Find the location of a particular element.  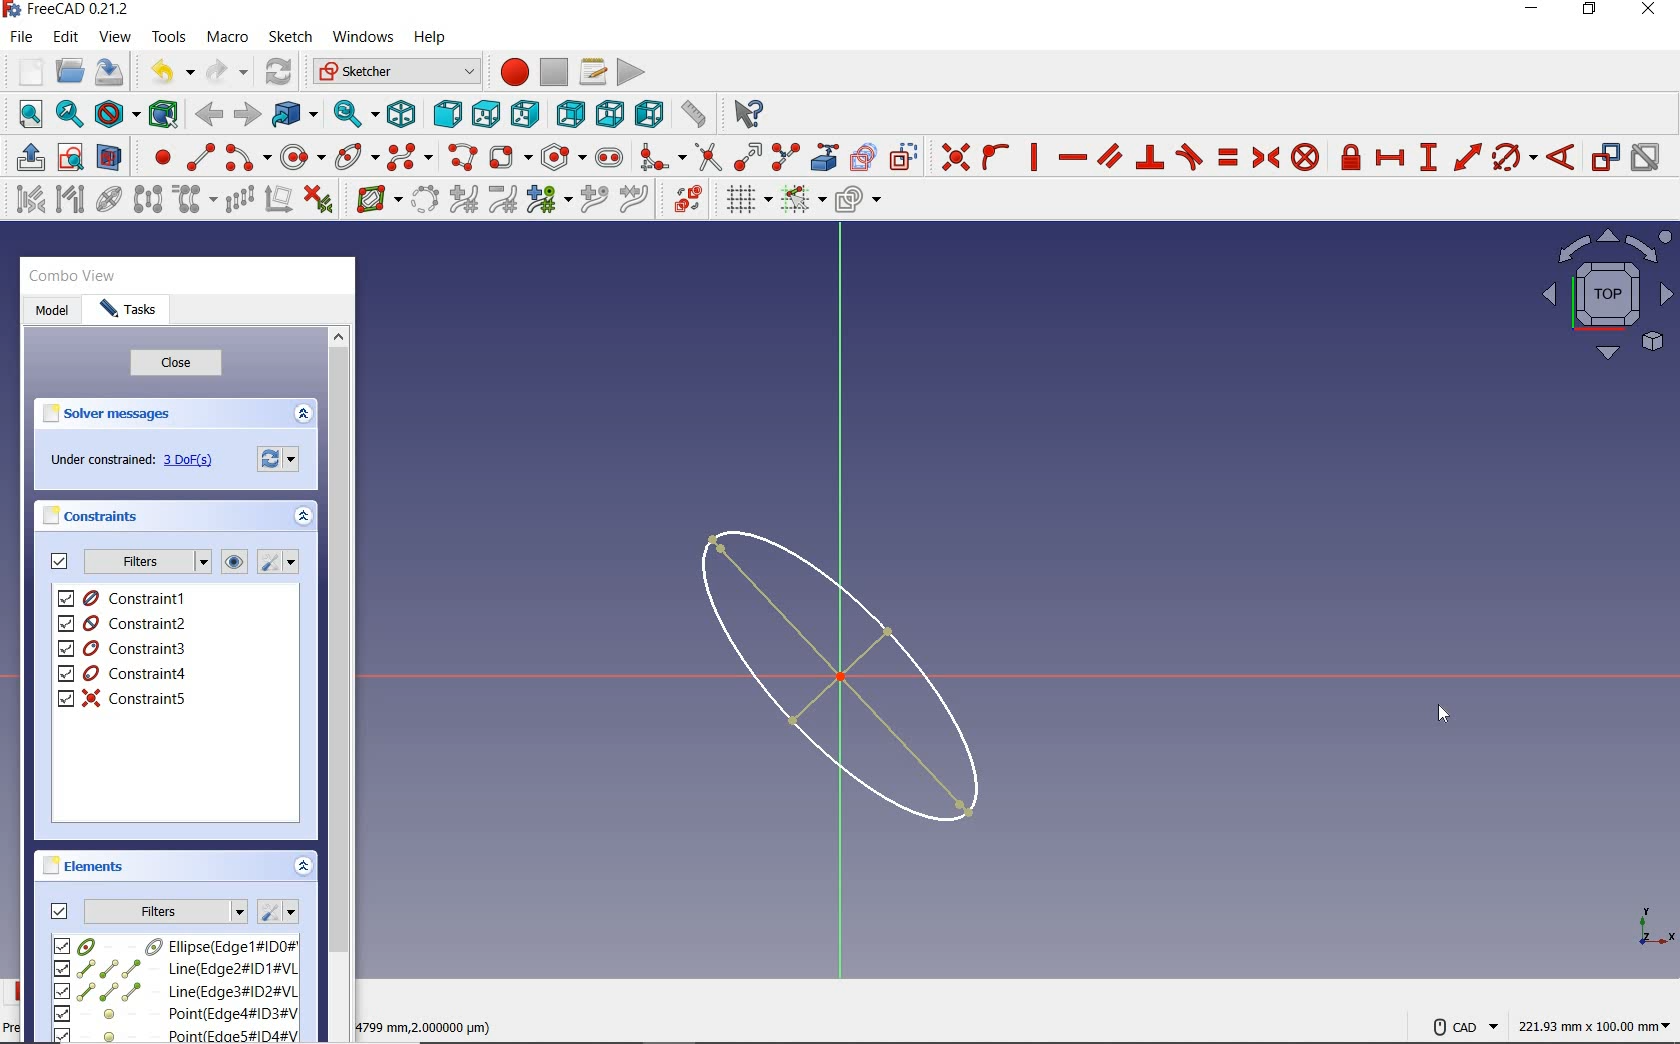

constrain horizontal distance is located at coordinates (1389, 156).